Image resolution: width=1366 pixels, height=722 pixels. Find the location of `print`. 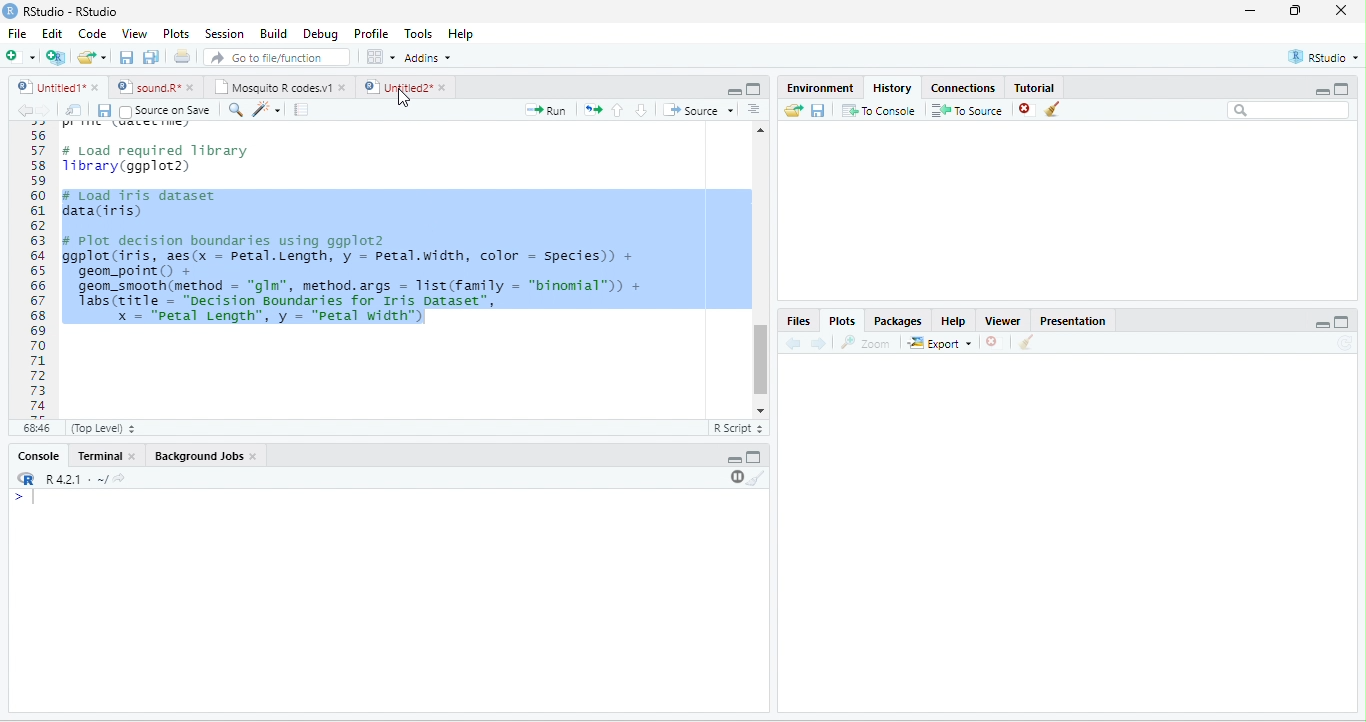

print is located at coordinates (181, 56).